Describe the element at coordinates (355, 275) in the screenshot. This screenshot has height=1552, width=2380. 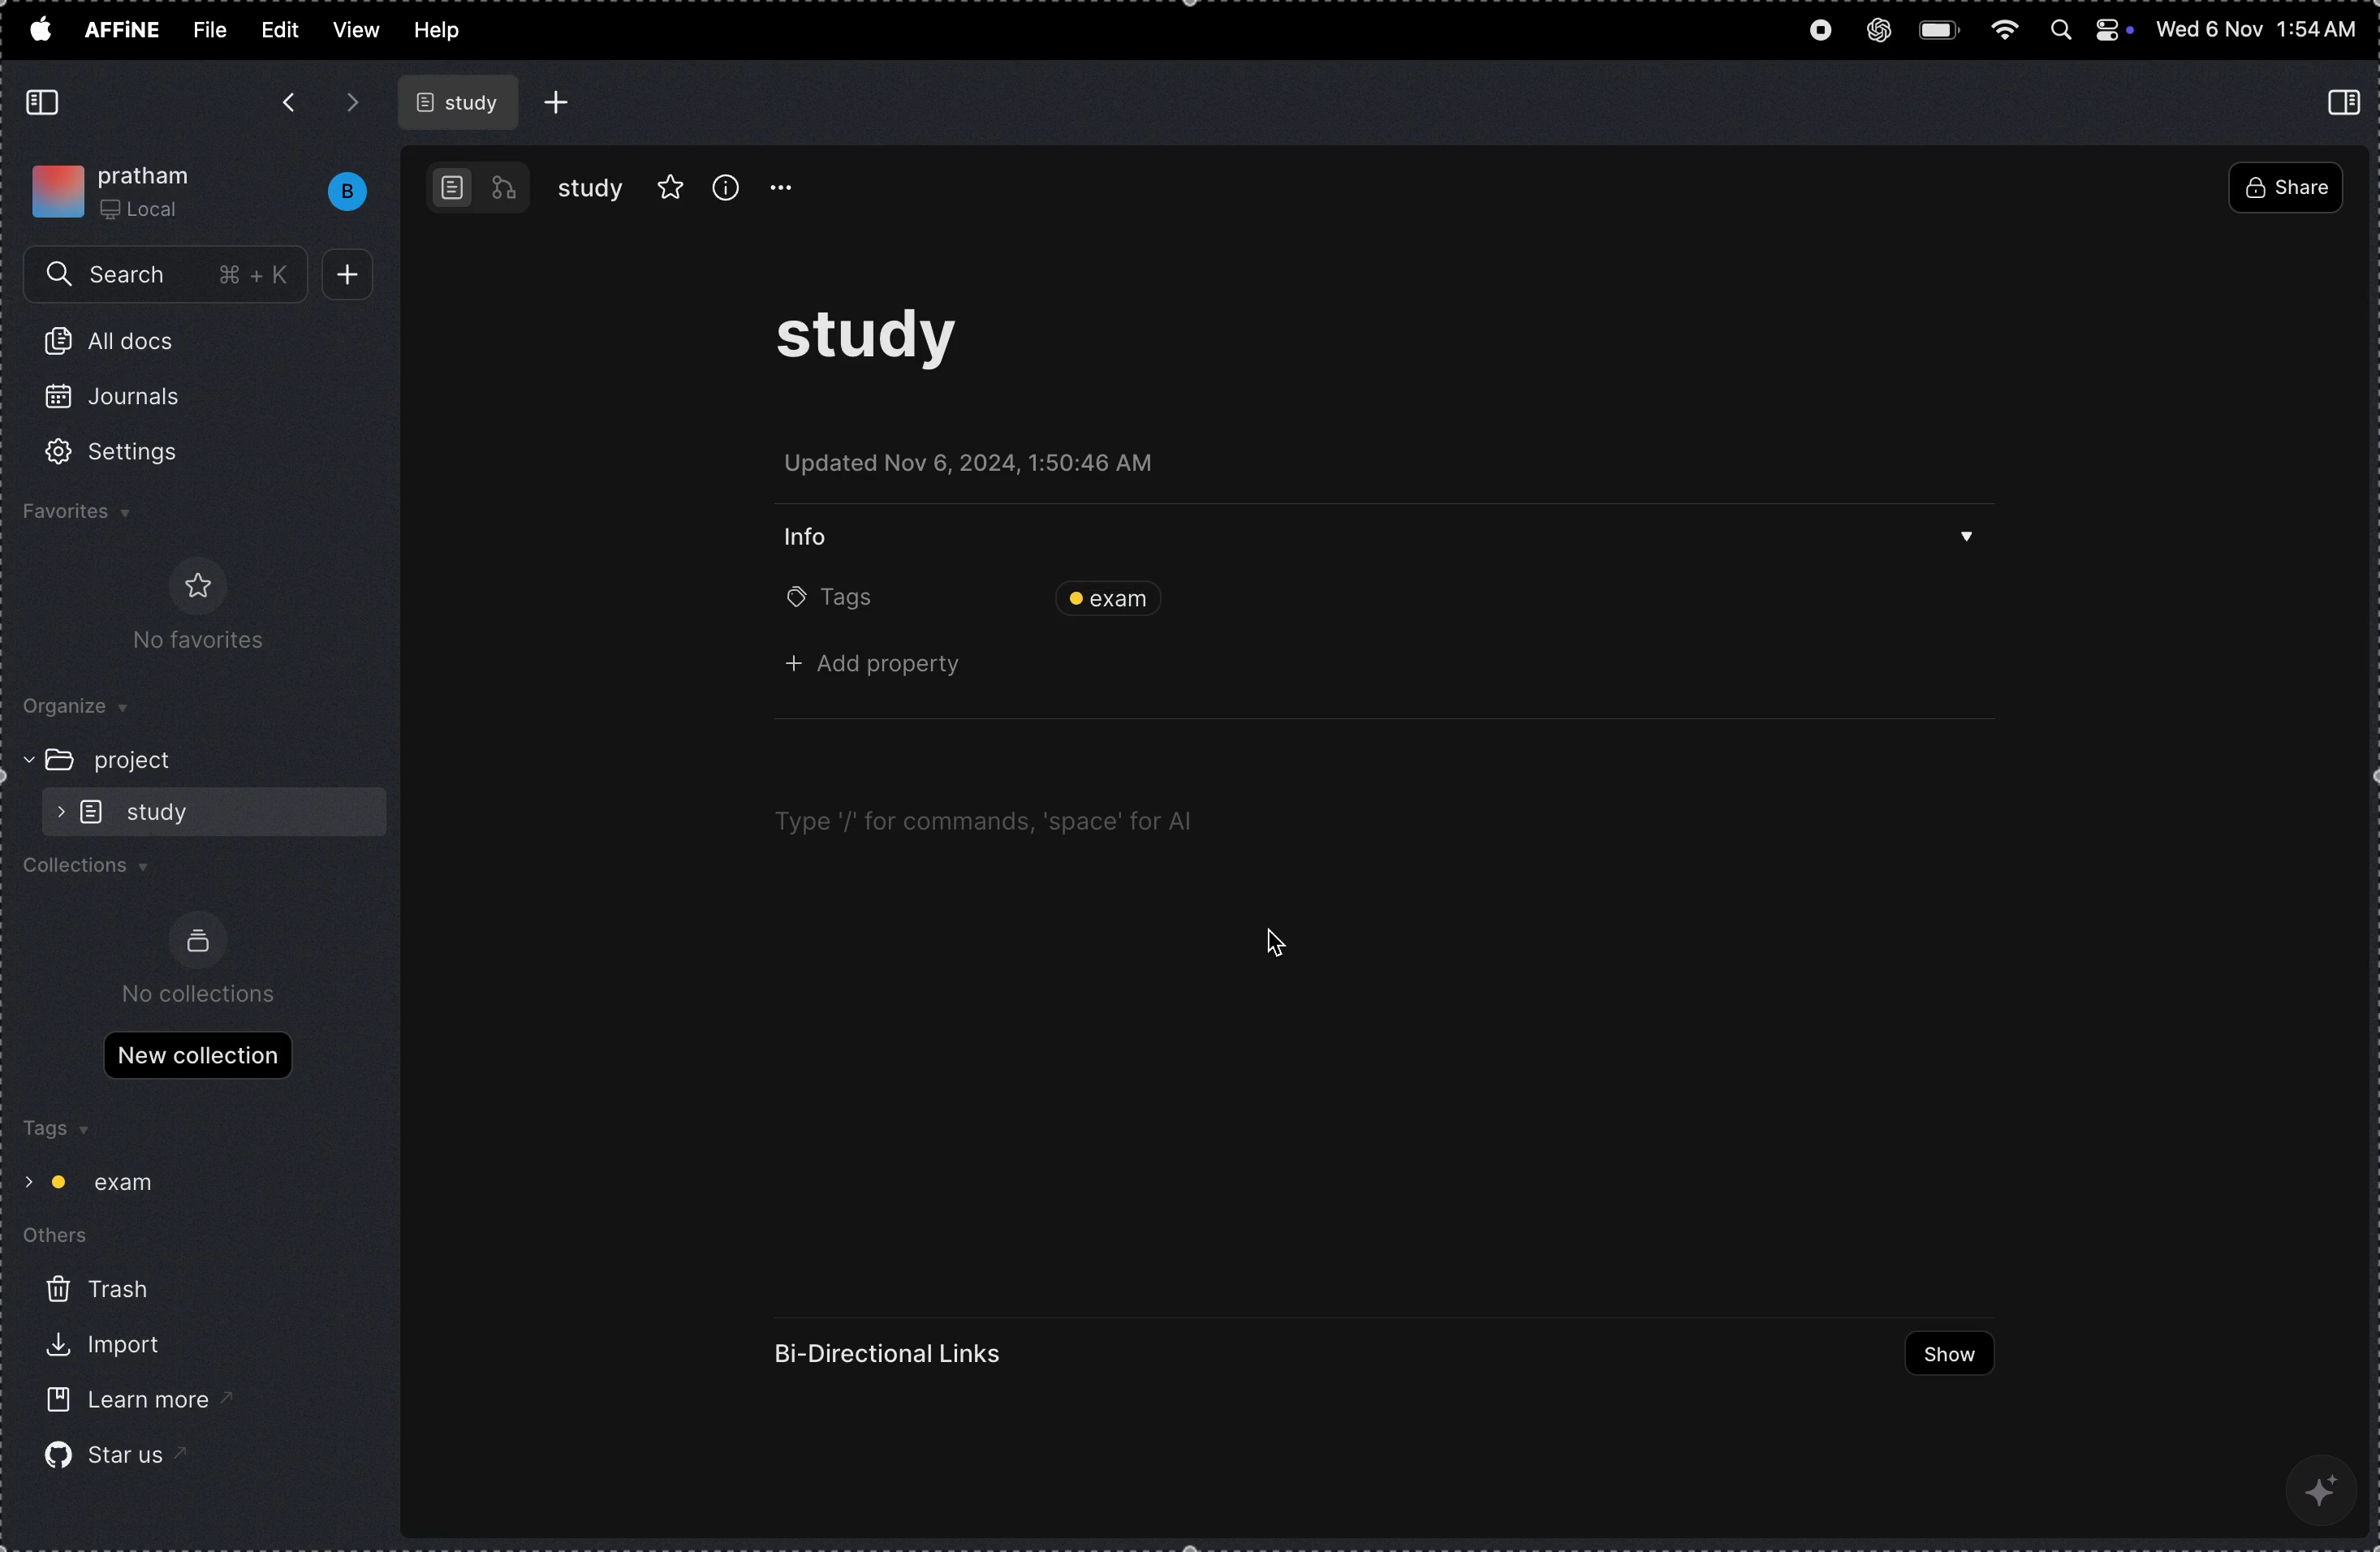
I see `add` at that location.